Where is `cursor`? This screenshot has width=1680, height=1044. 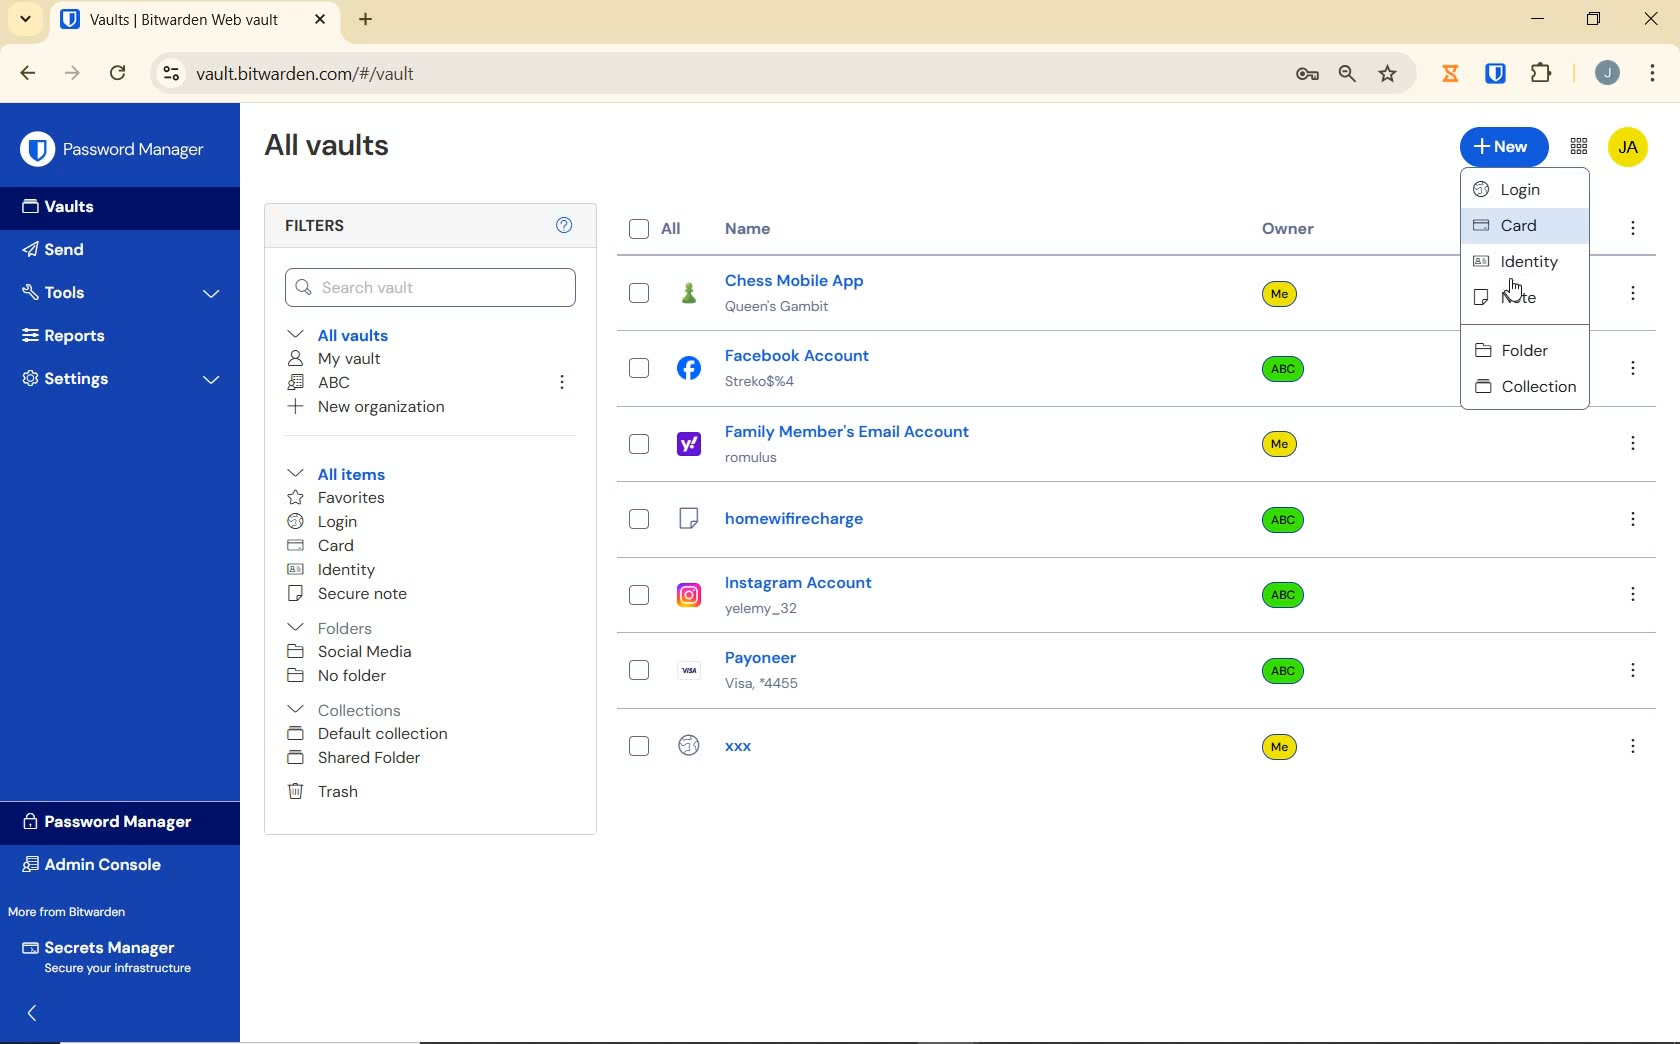
cursor is located at coordinates (1513, 291).